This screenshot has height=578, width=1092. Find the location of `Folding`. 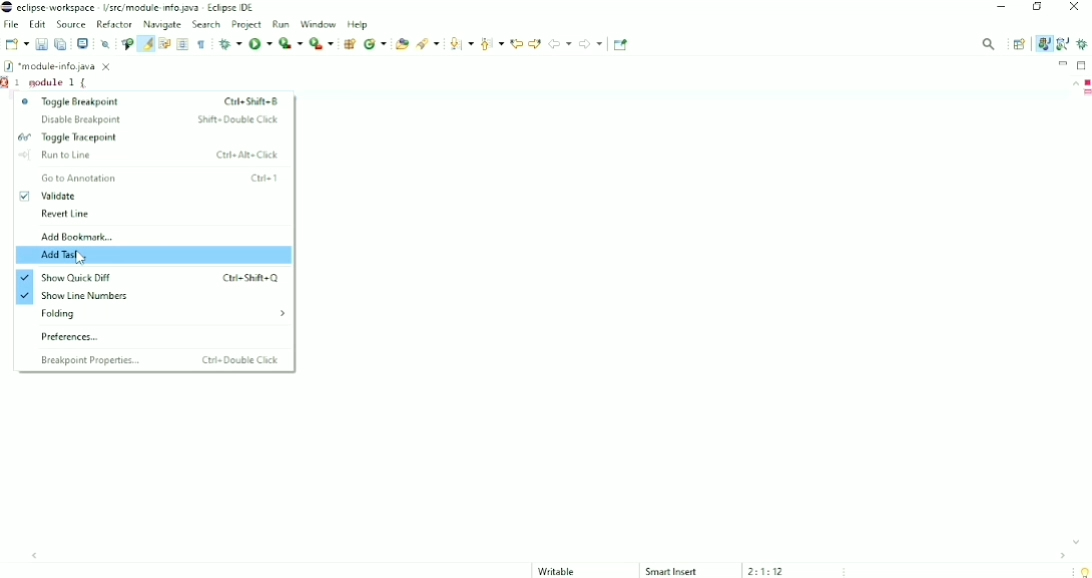

Folding is located at coordinates (161, 314).